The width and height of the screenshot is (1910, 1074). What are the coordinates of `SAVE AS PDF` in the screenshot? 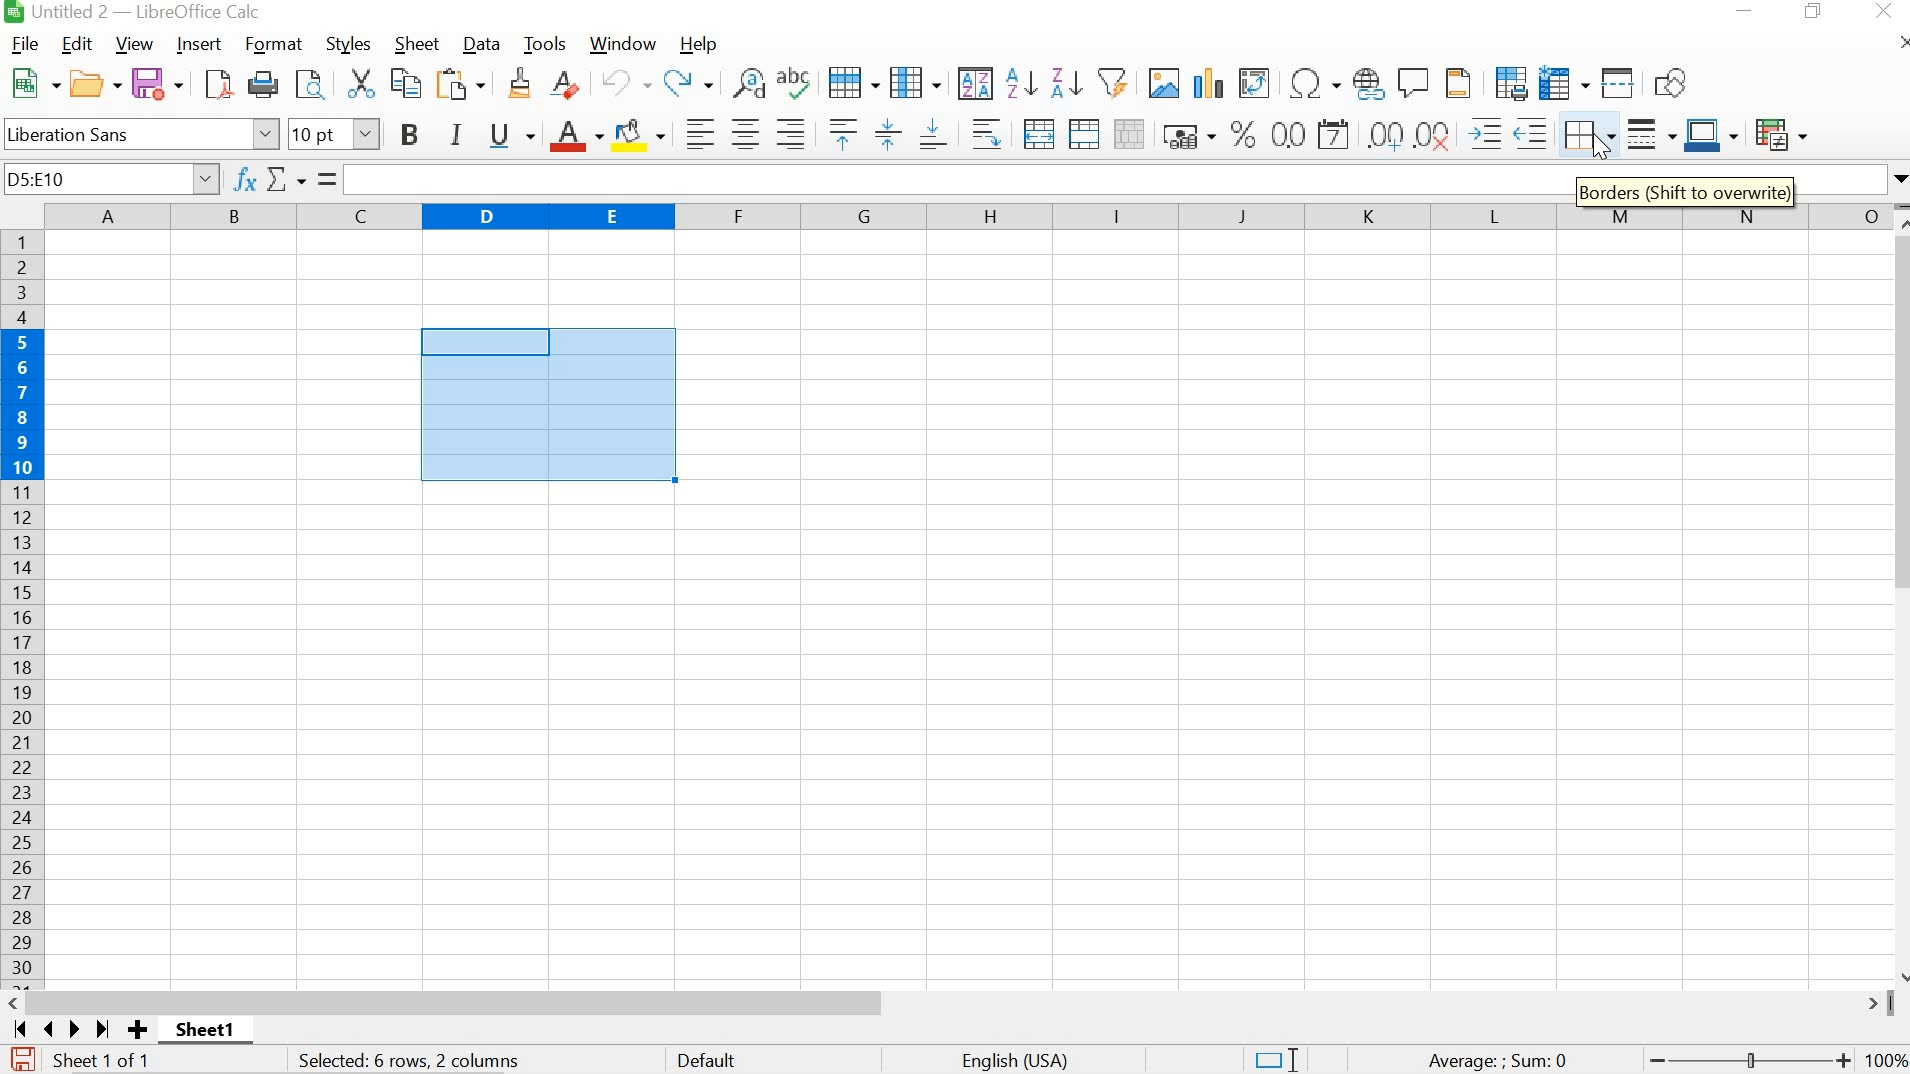 It's located at (220, 83).